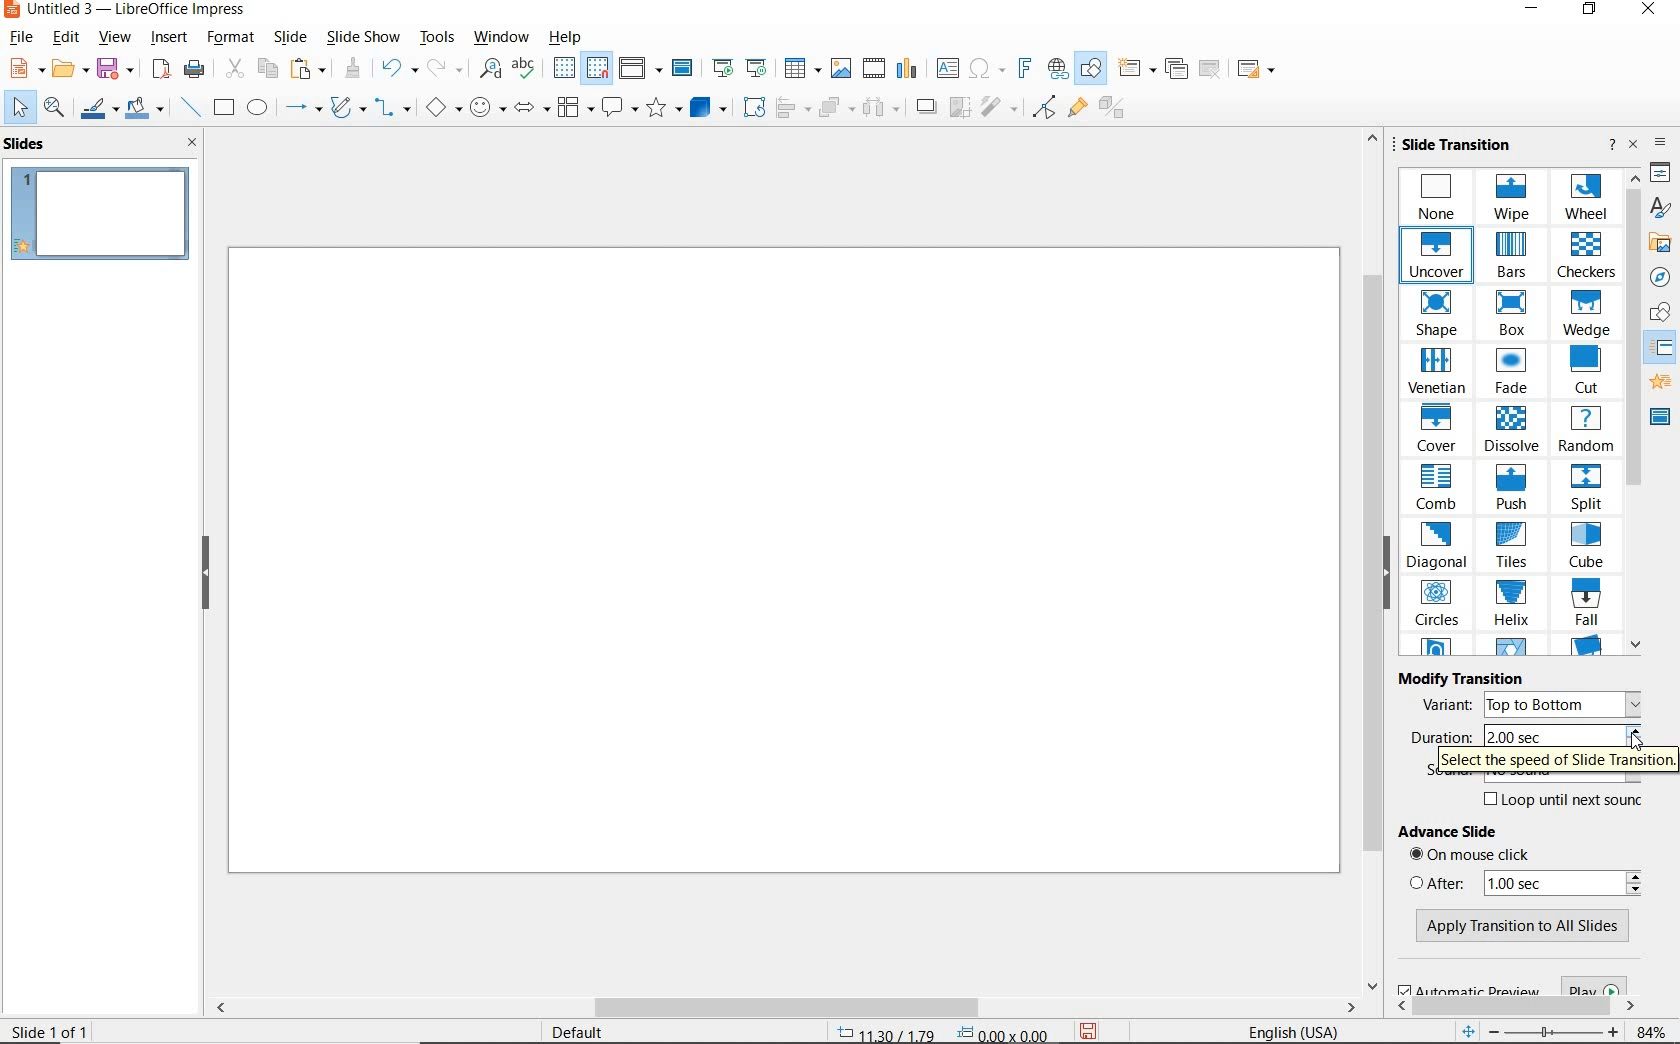 The width and height of the screenshot is (1680, 1044). What do you see at coordinates (1093, 1030) in the screenshot?
I see `SAVE` at bounding box center [1093, 1030].